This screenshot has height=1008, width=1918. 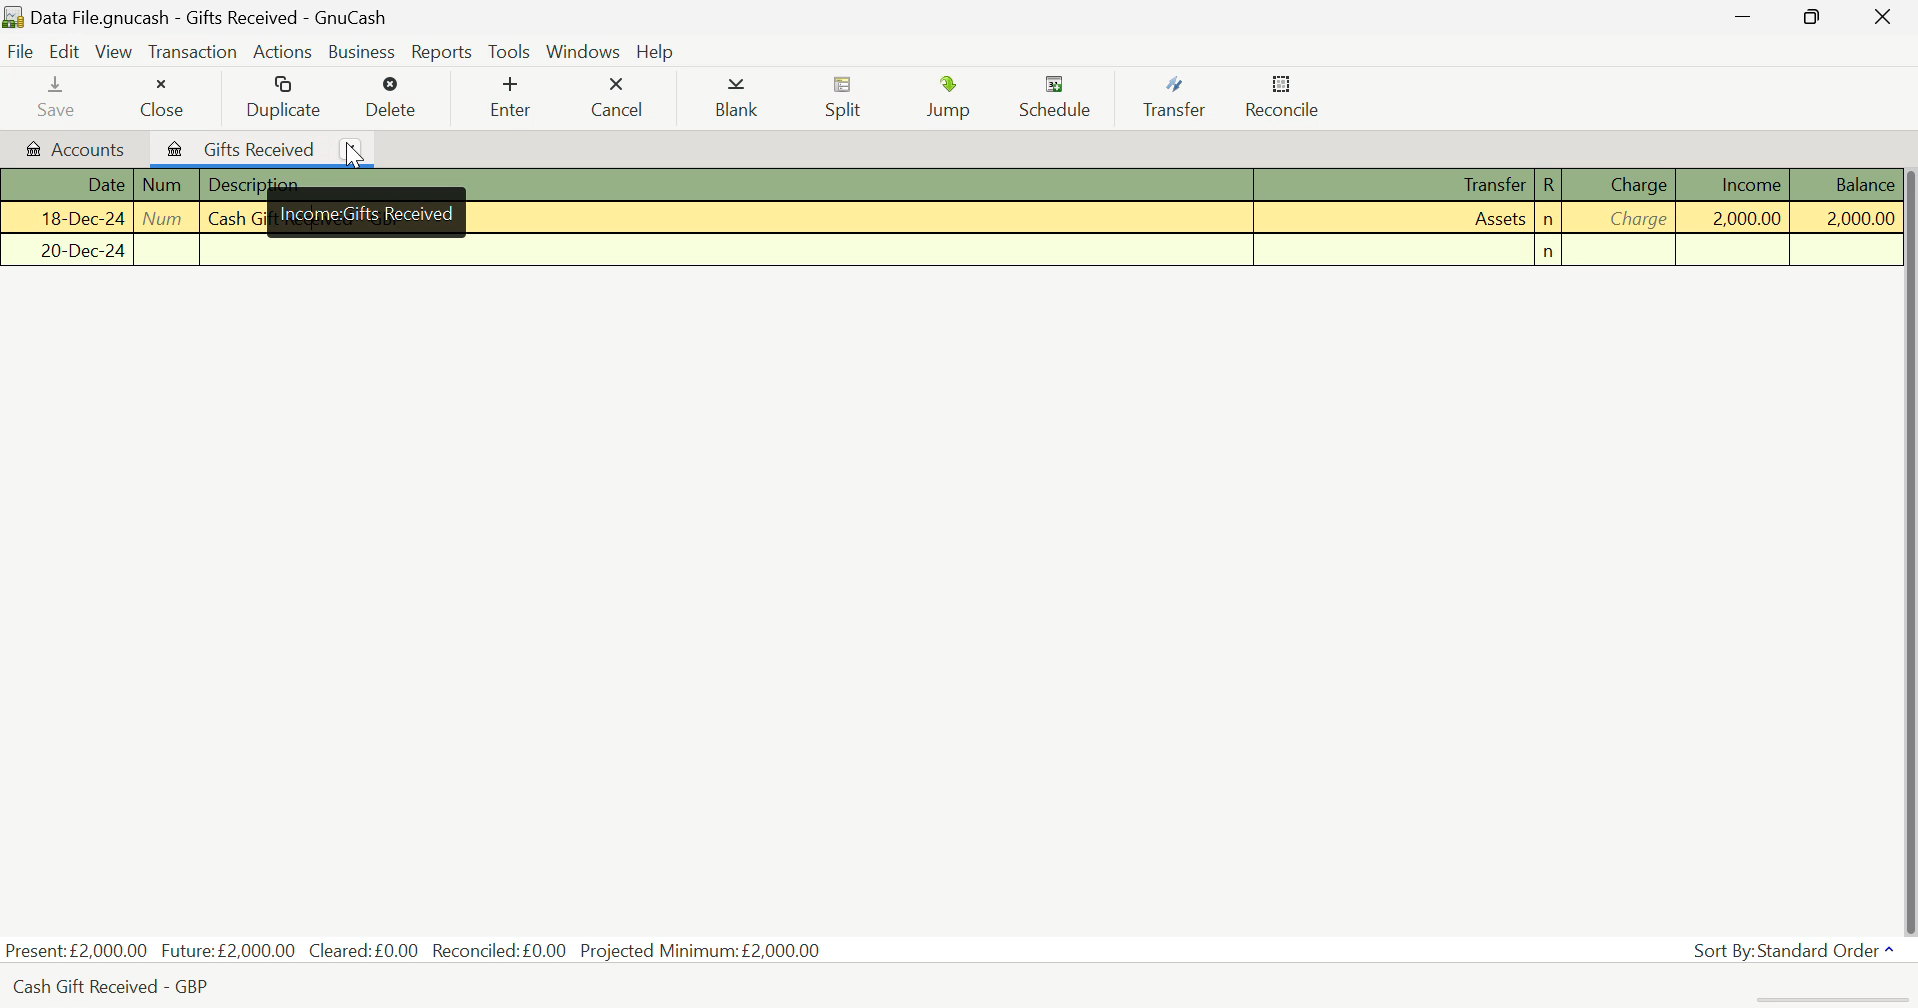 I want to click on Transaction, so click(x=191, y=50).